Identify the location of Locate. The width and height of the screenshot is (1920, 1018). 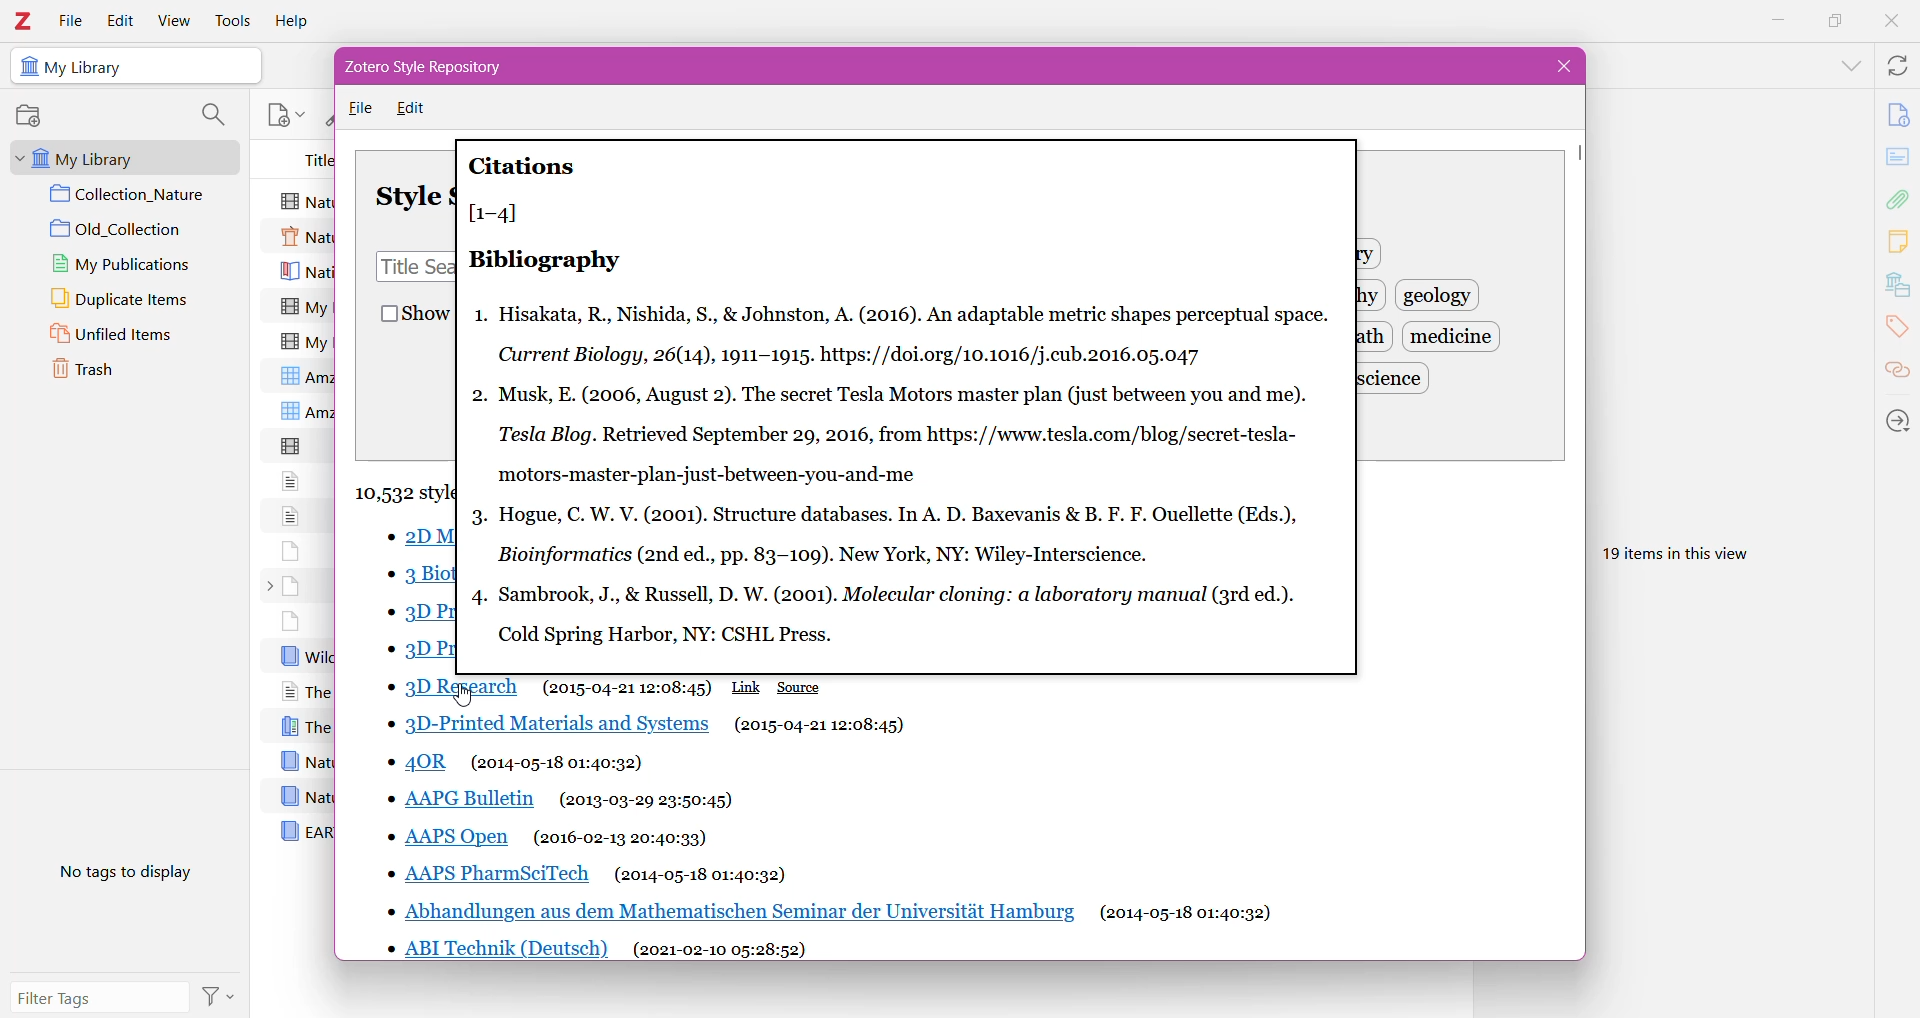
(1897, 419).